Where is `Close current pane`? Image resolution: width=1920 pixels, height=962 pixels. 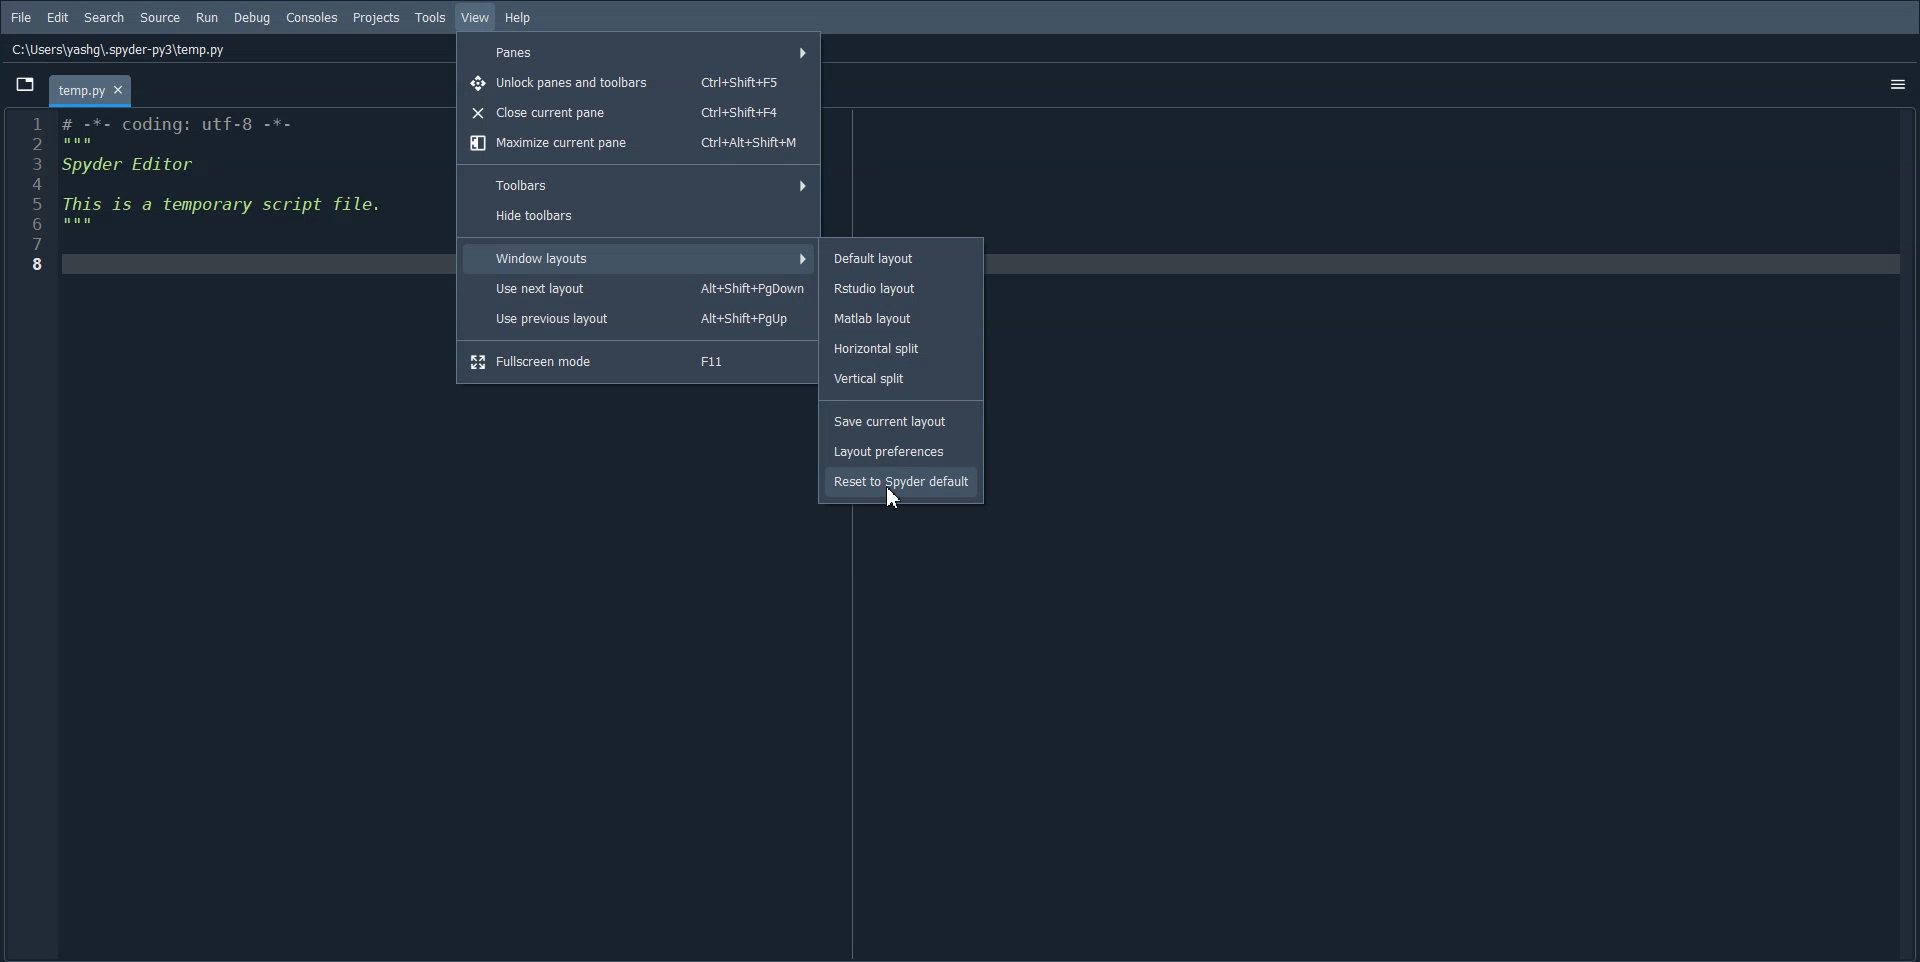 Close current pane is located at coordinates (640, 112).